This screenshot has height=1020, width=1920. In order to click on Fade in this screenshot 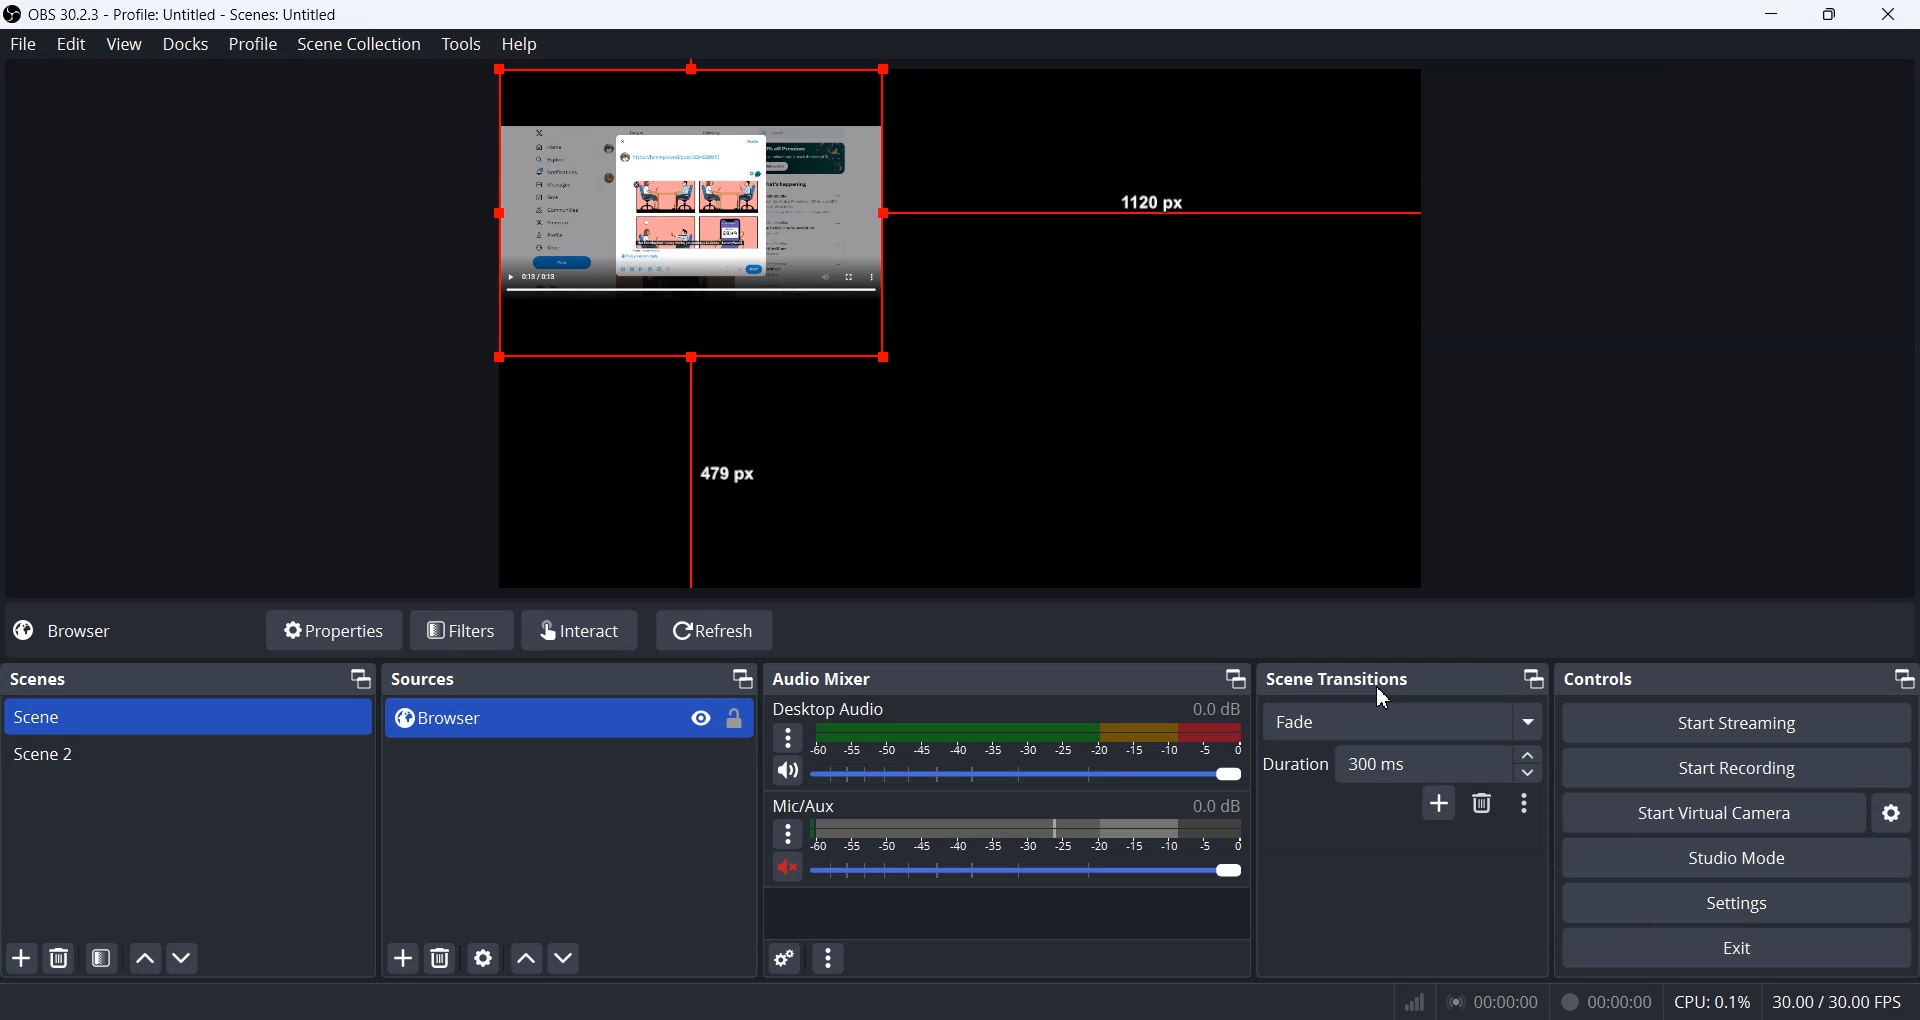, I will do `click(1382, 720)`.